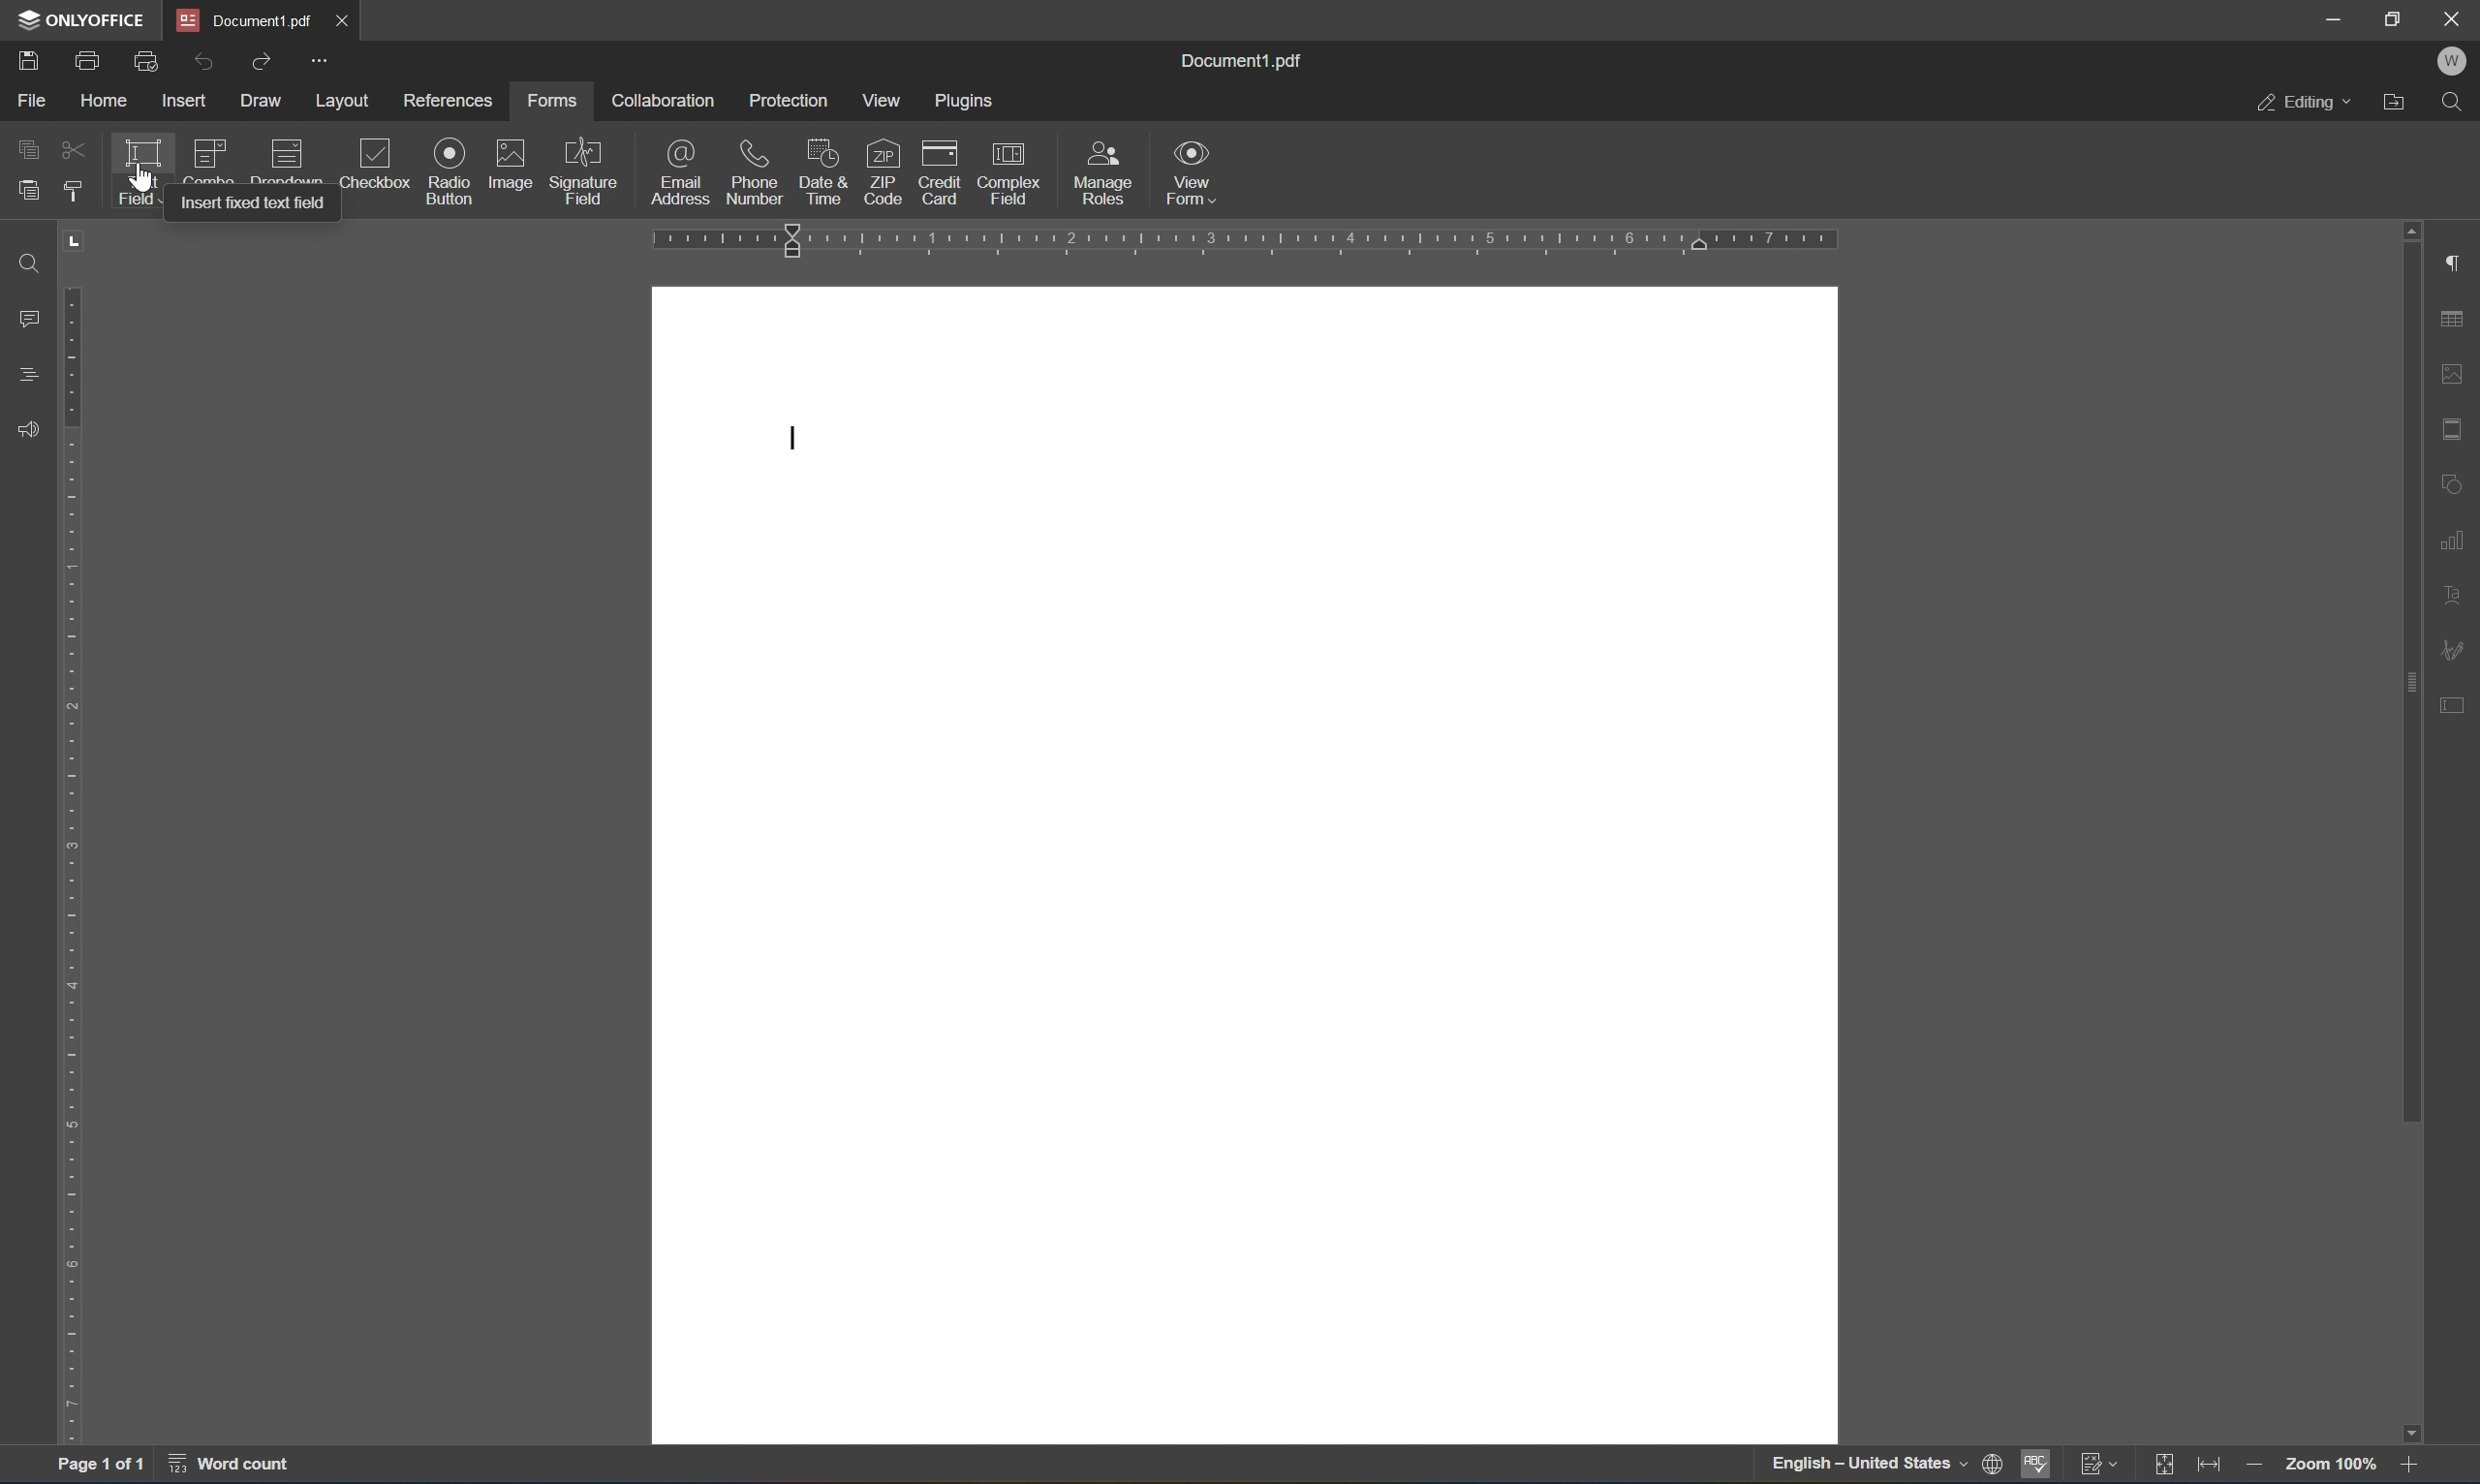  What do you see at coordinates (35, 101) in the screenshot?
I see `file` at bounding box center [35, 101].